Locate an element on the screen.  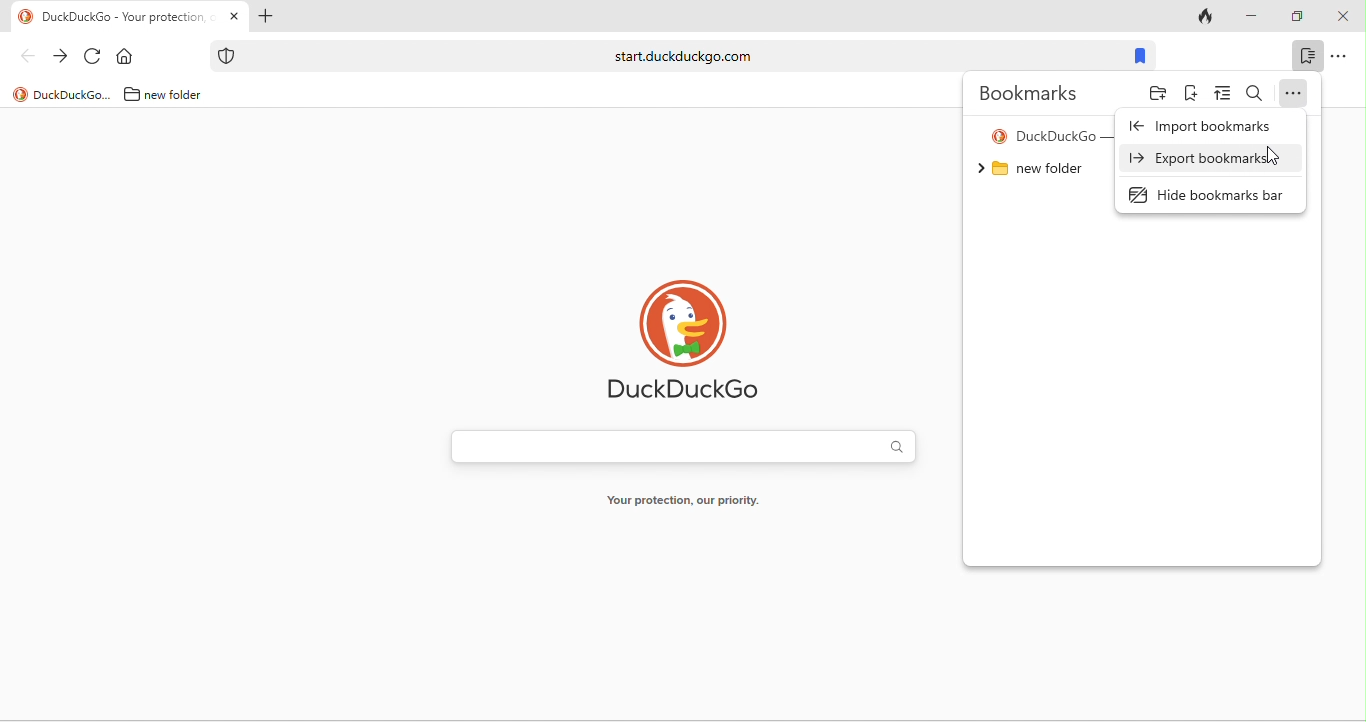
duck duck go logo is located at coordinates (684, 344).